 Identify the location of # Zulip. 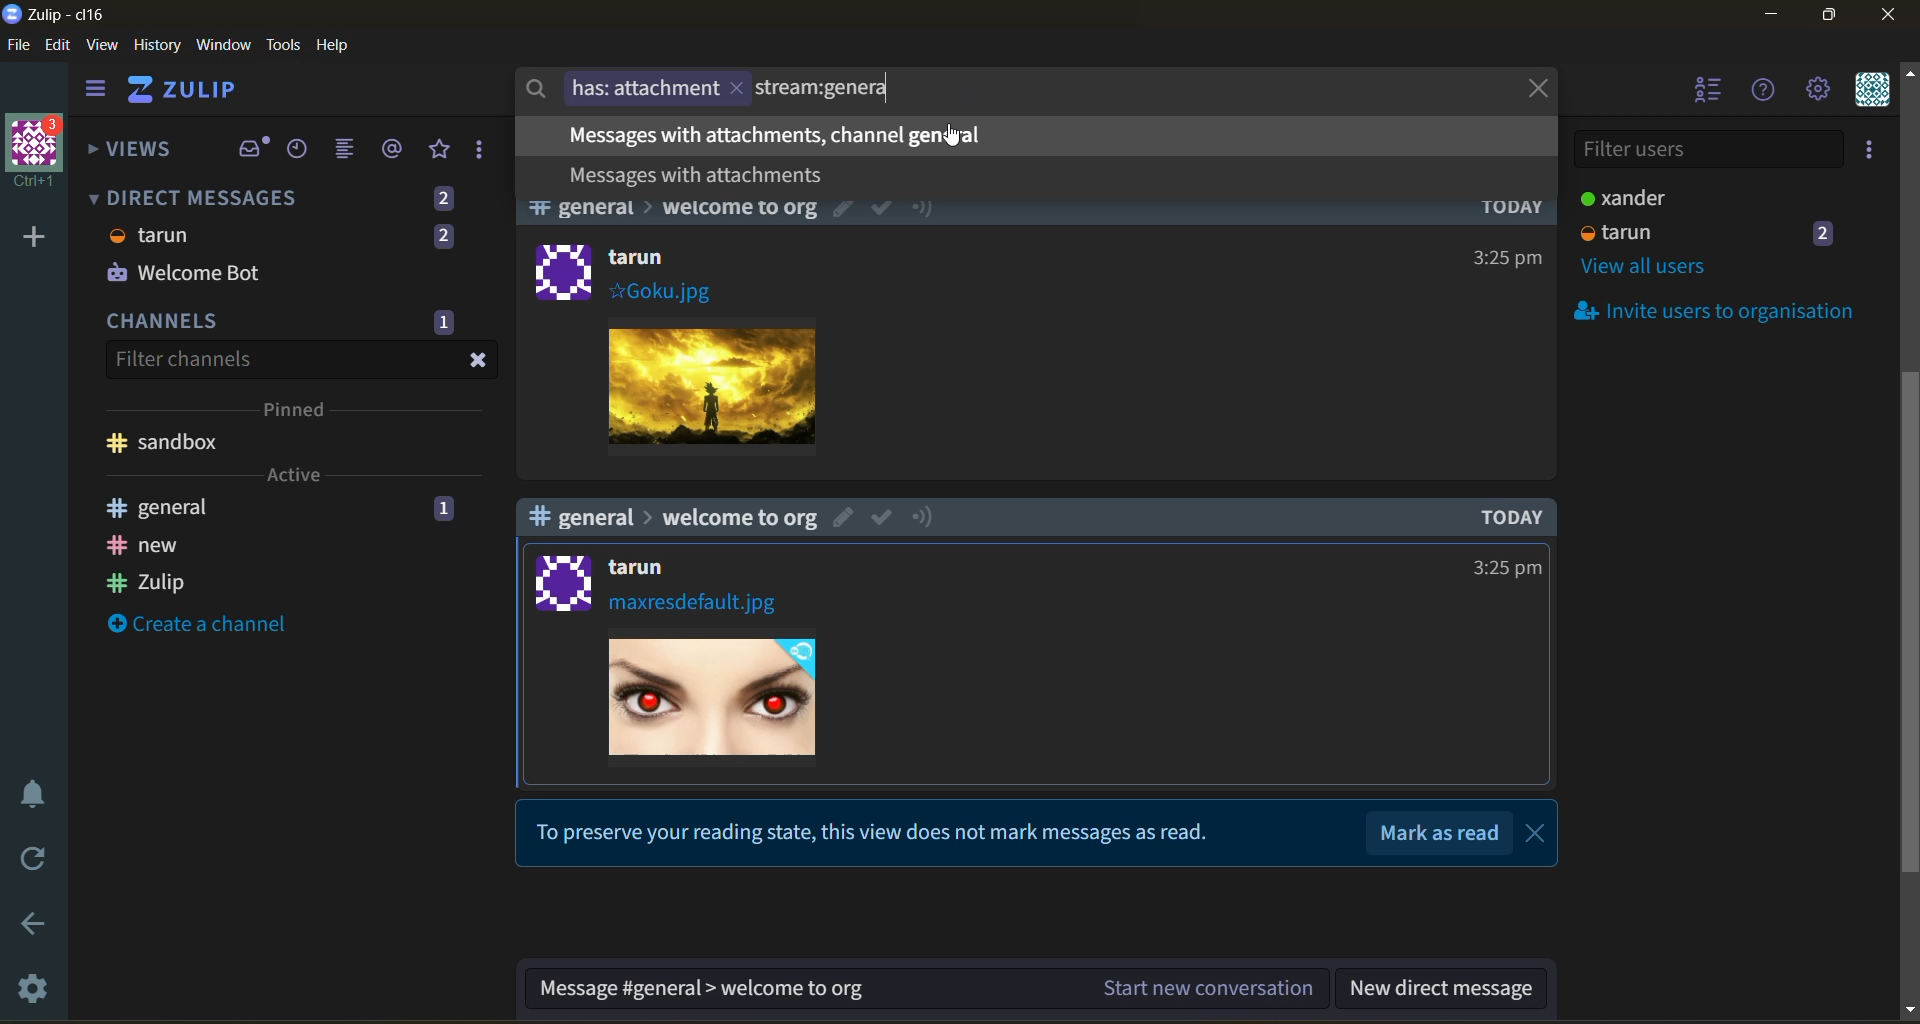
(149, 580).